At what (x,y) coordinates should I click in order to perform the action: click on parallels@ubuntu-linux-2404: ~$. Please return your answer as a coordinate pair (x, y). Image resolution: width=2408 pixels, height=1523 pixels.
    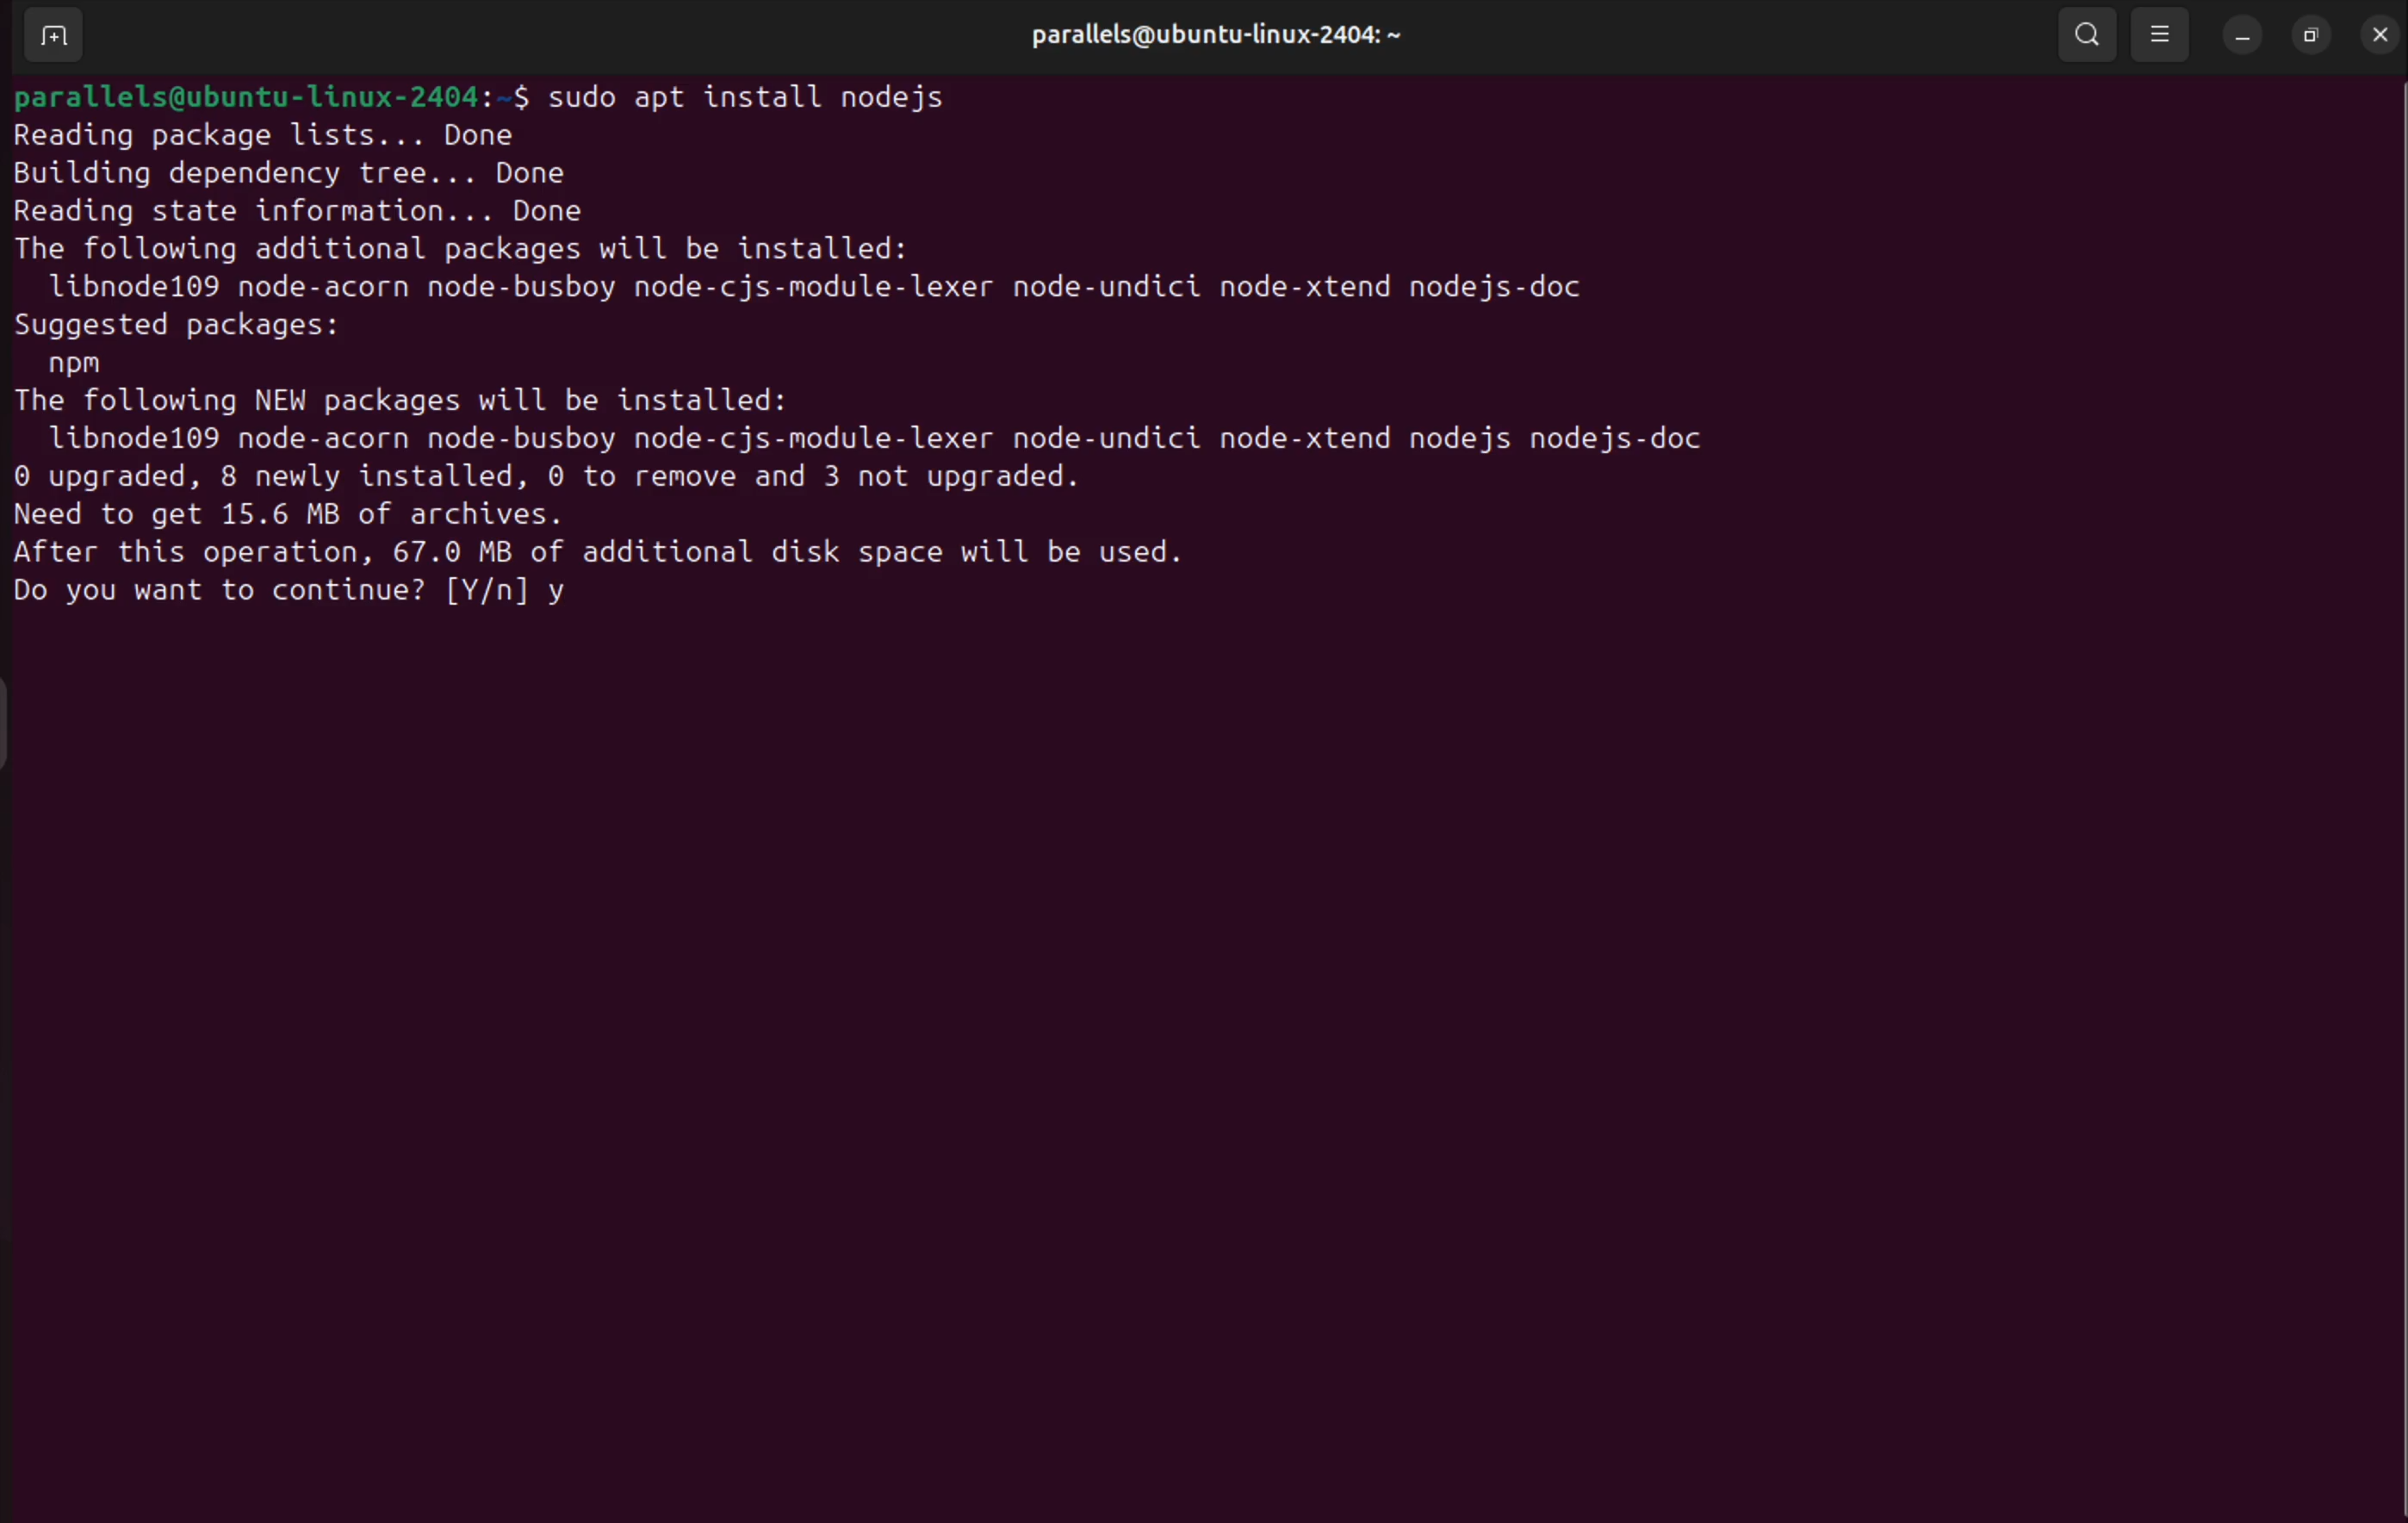
    Looking at the image, I should click on (268, 94).